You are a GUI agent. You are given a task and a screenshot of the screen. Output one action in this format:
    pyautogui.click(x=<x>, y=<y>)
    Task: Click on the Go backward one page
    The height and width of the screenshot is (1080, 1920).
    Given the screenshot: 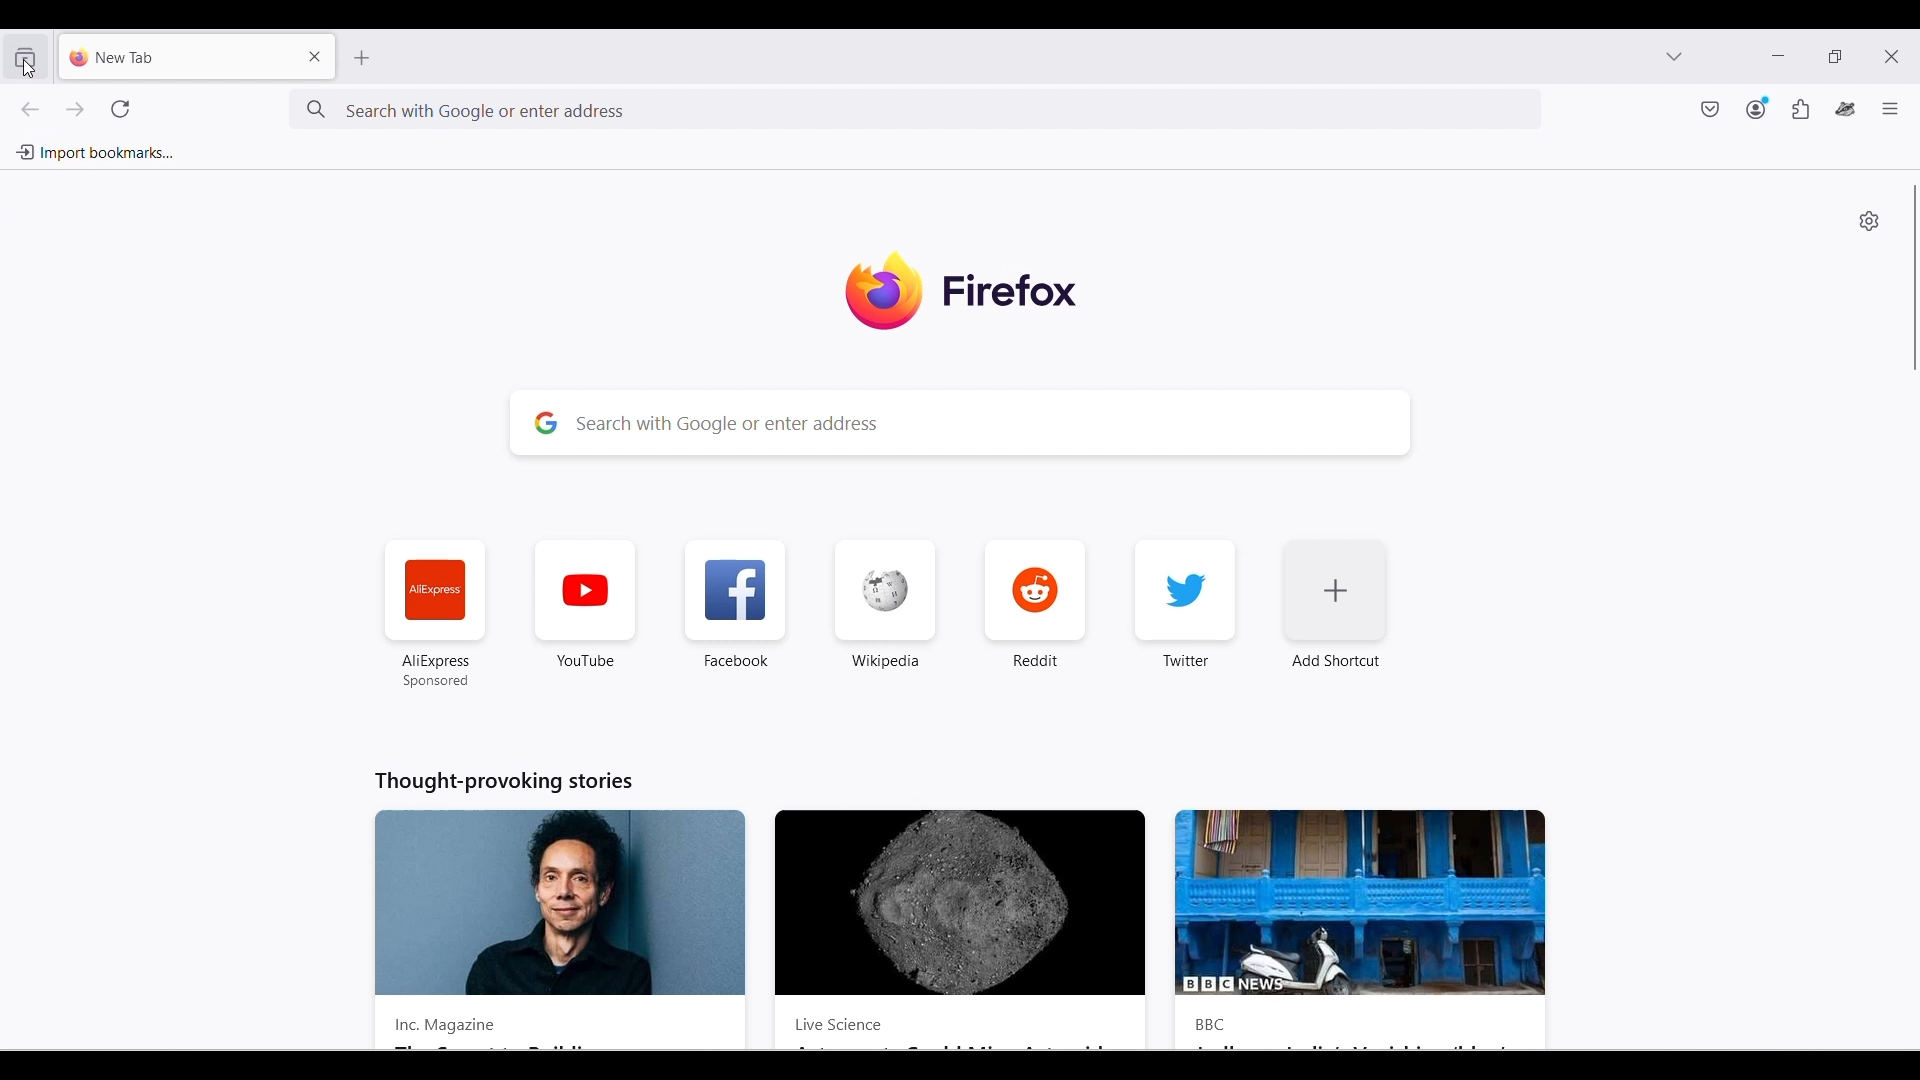 What is the action you would take?
    pyautogui.click(x=29, y=109)
    